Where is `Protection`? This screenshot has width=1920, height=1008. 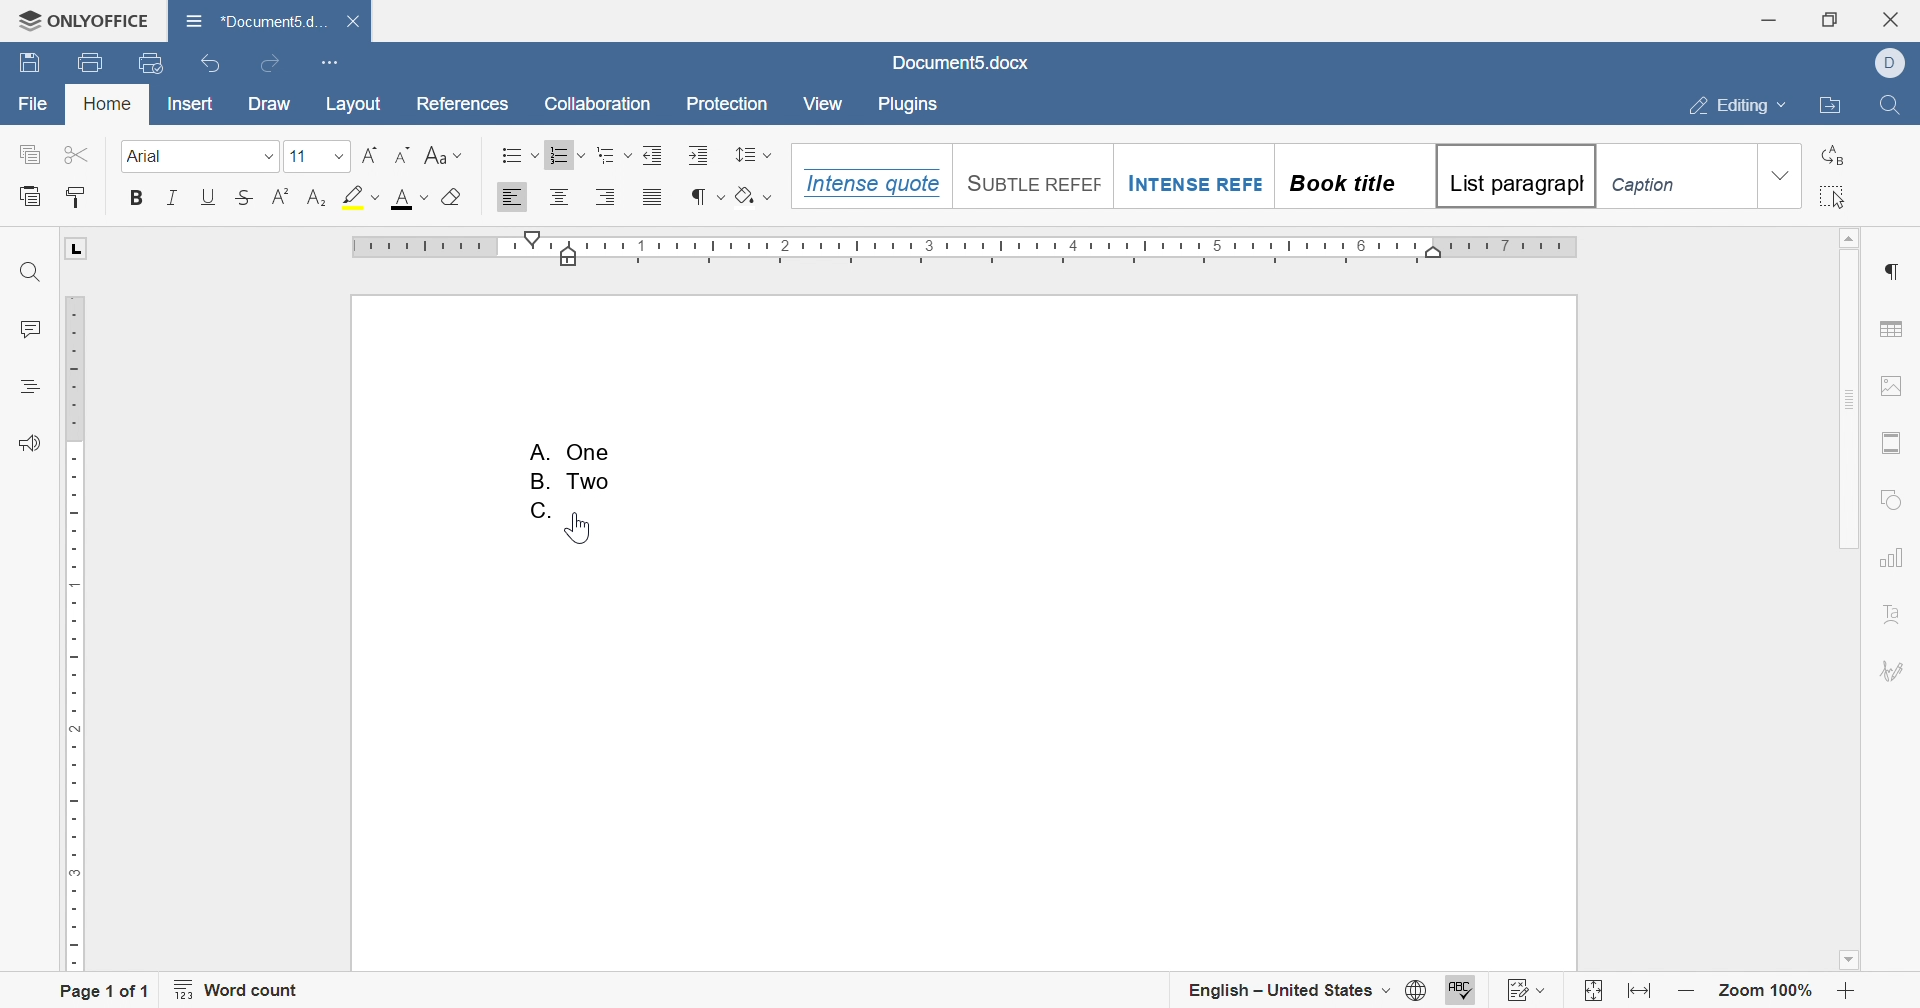
Protection is located at coordinates (730, 104).